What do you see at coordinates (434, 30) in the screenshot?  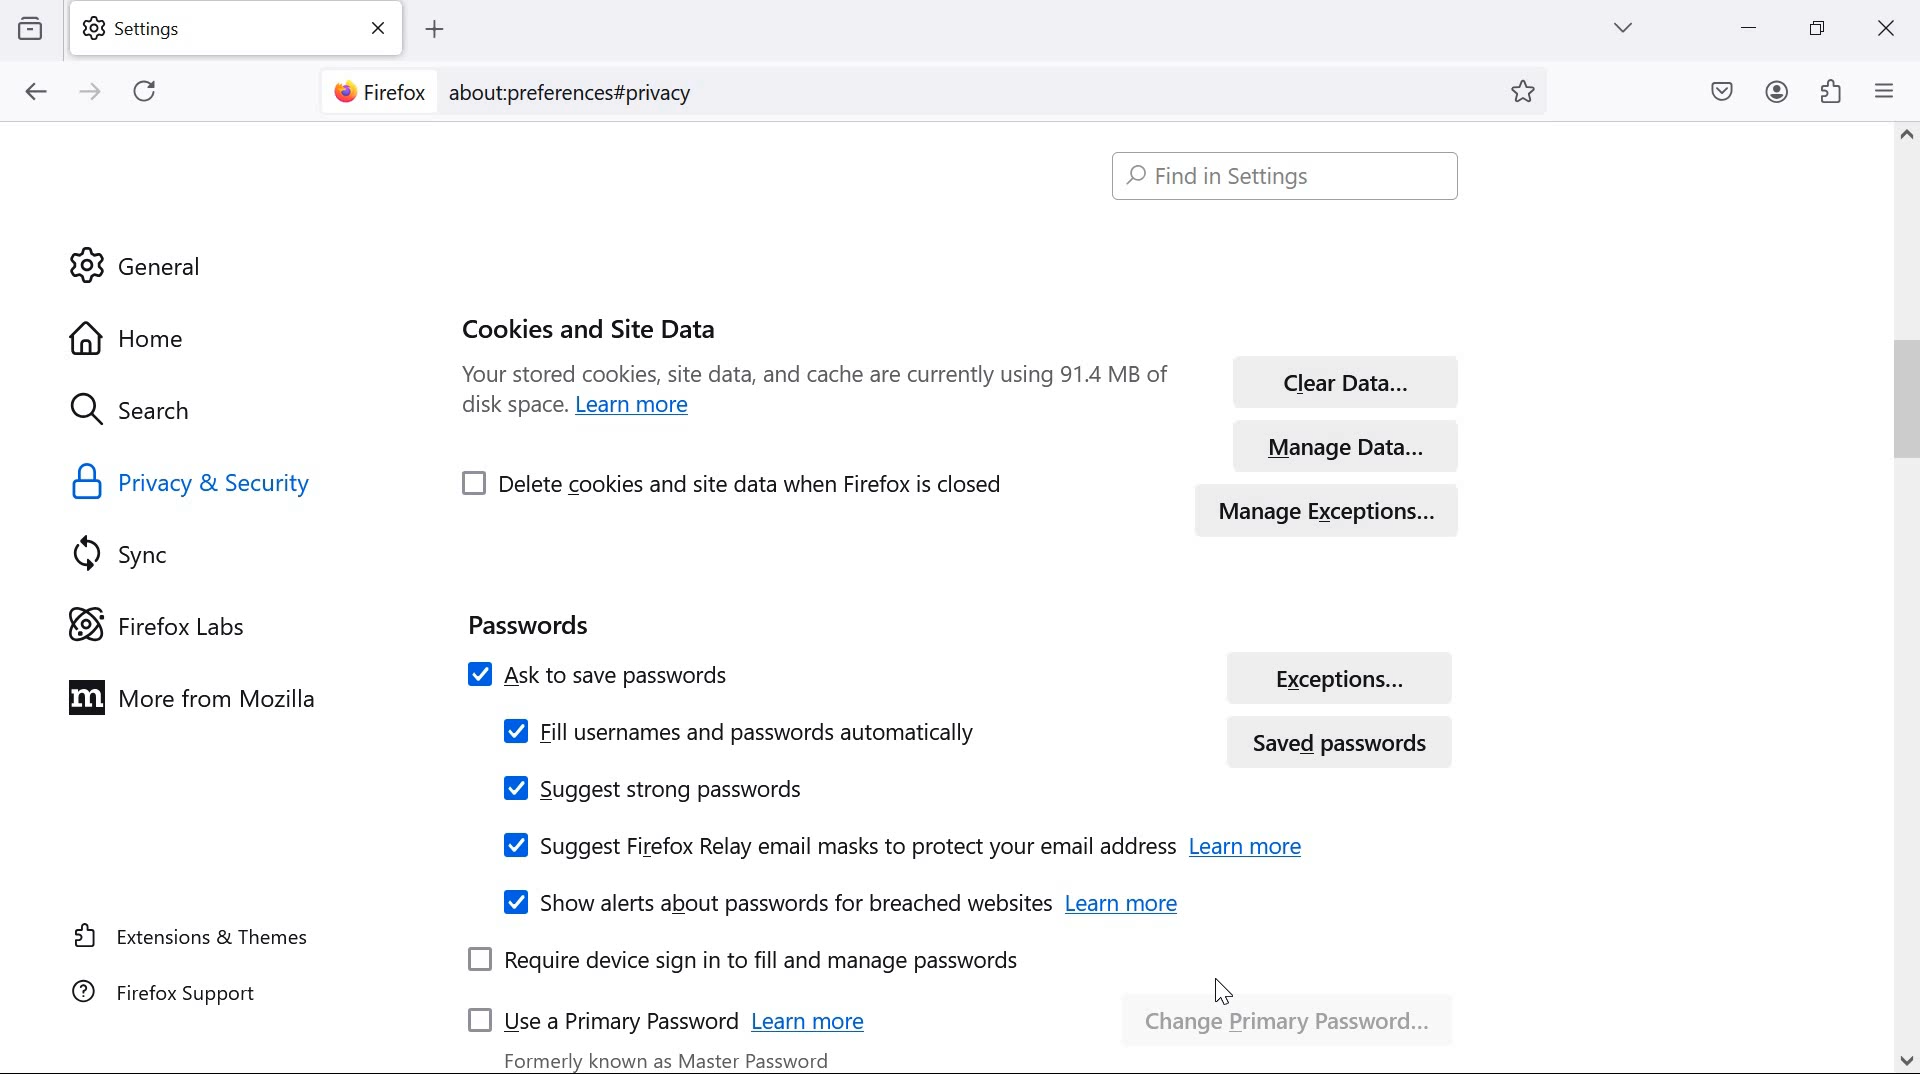 I see `add tab` at bounding box center [434, 30].